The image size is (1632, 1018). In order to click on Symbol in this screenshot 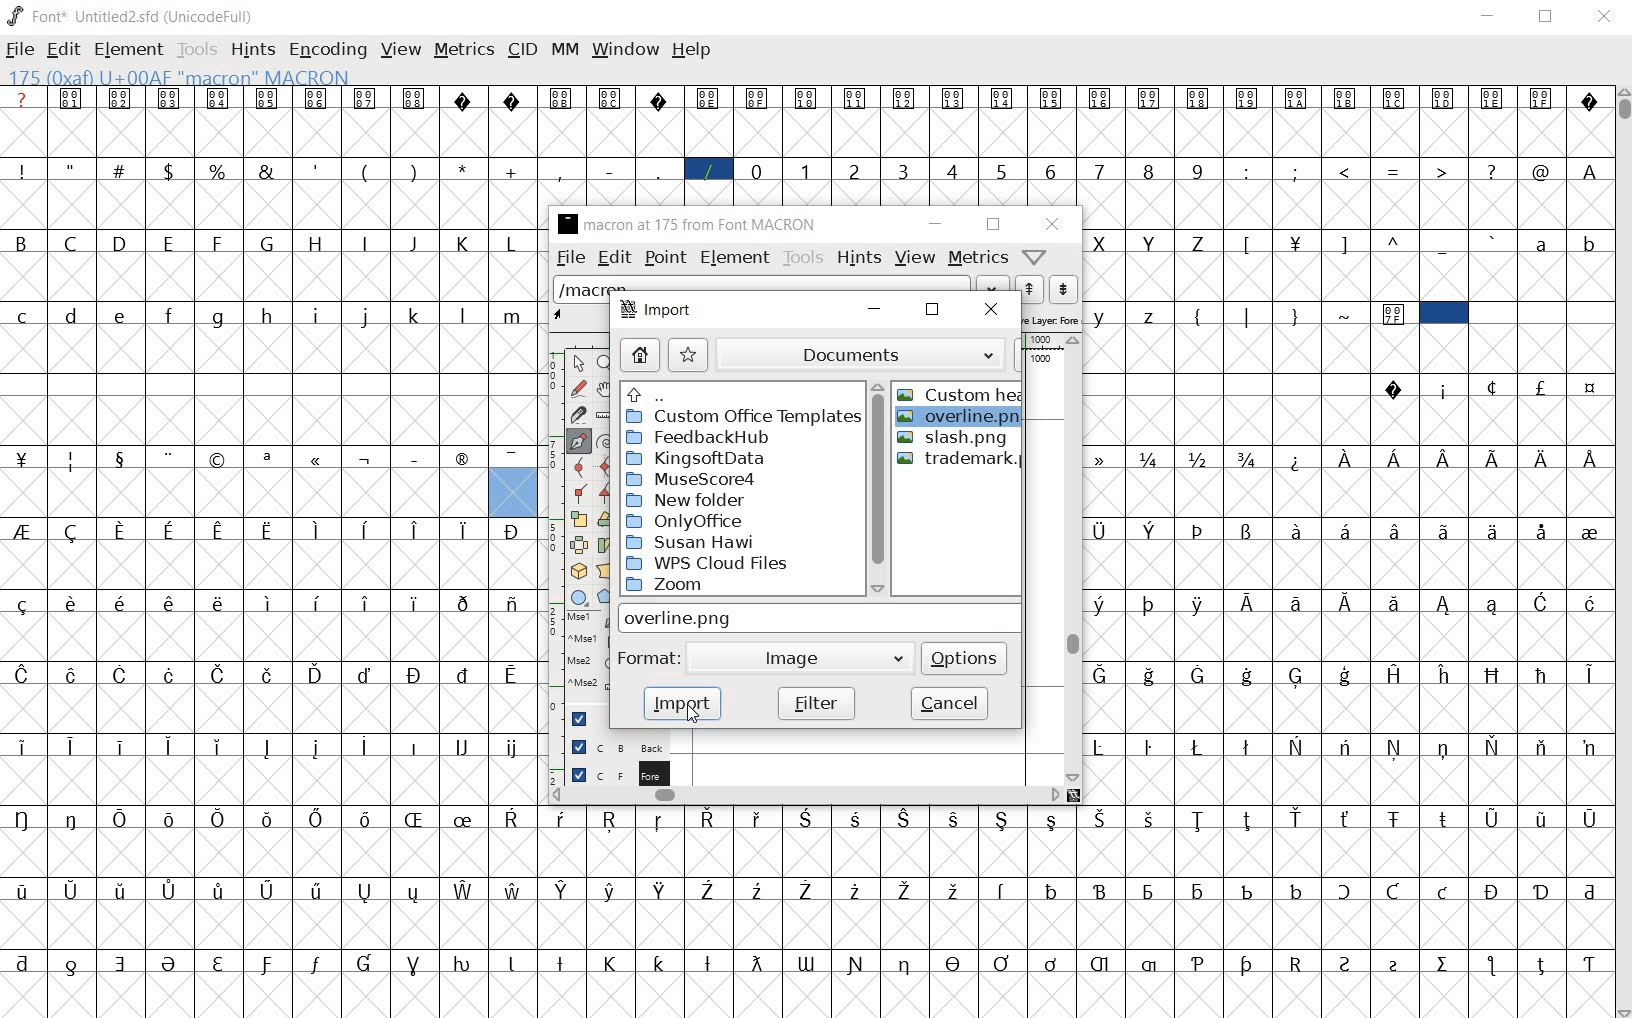, I will do `click(173, 819)`.